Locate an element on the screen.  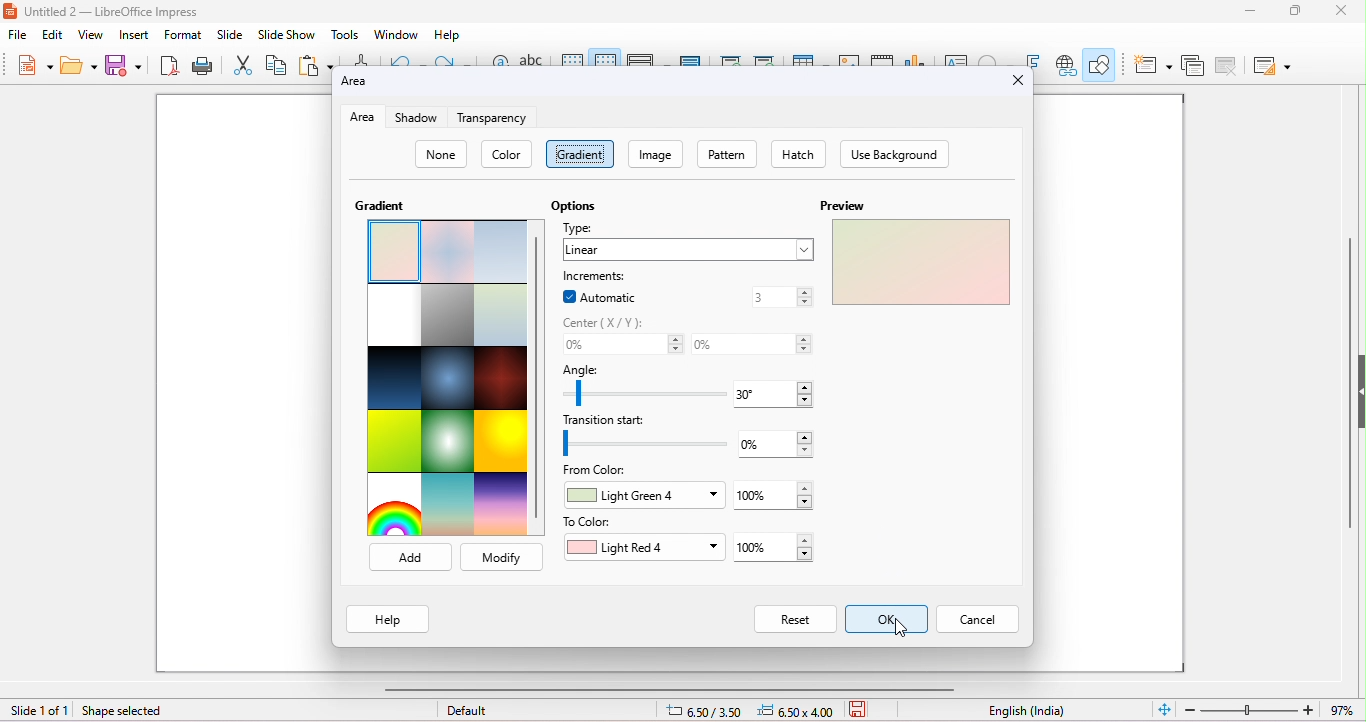
100 is located at coordinates (773, 495).